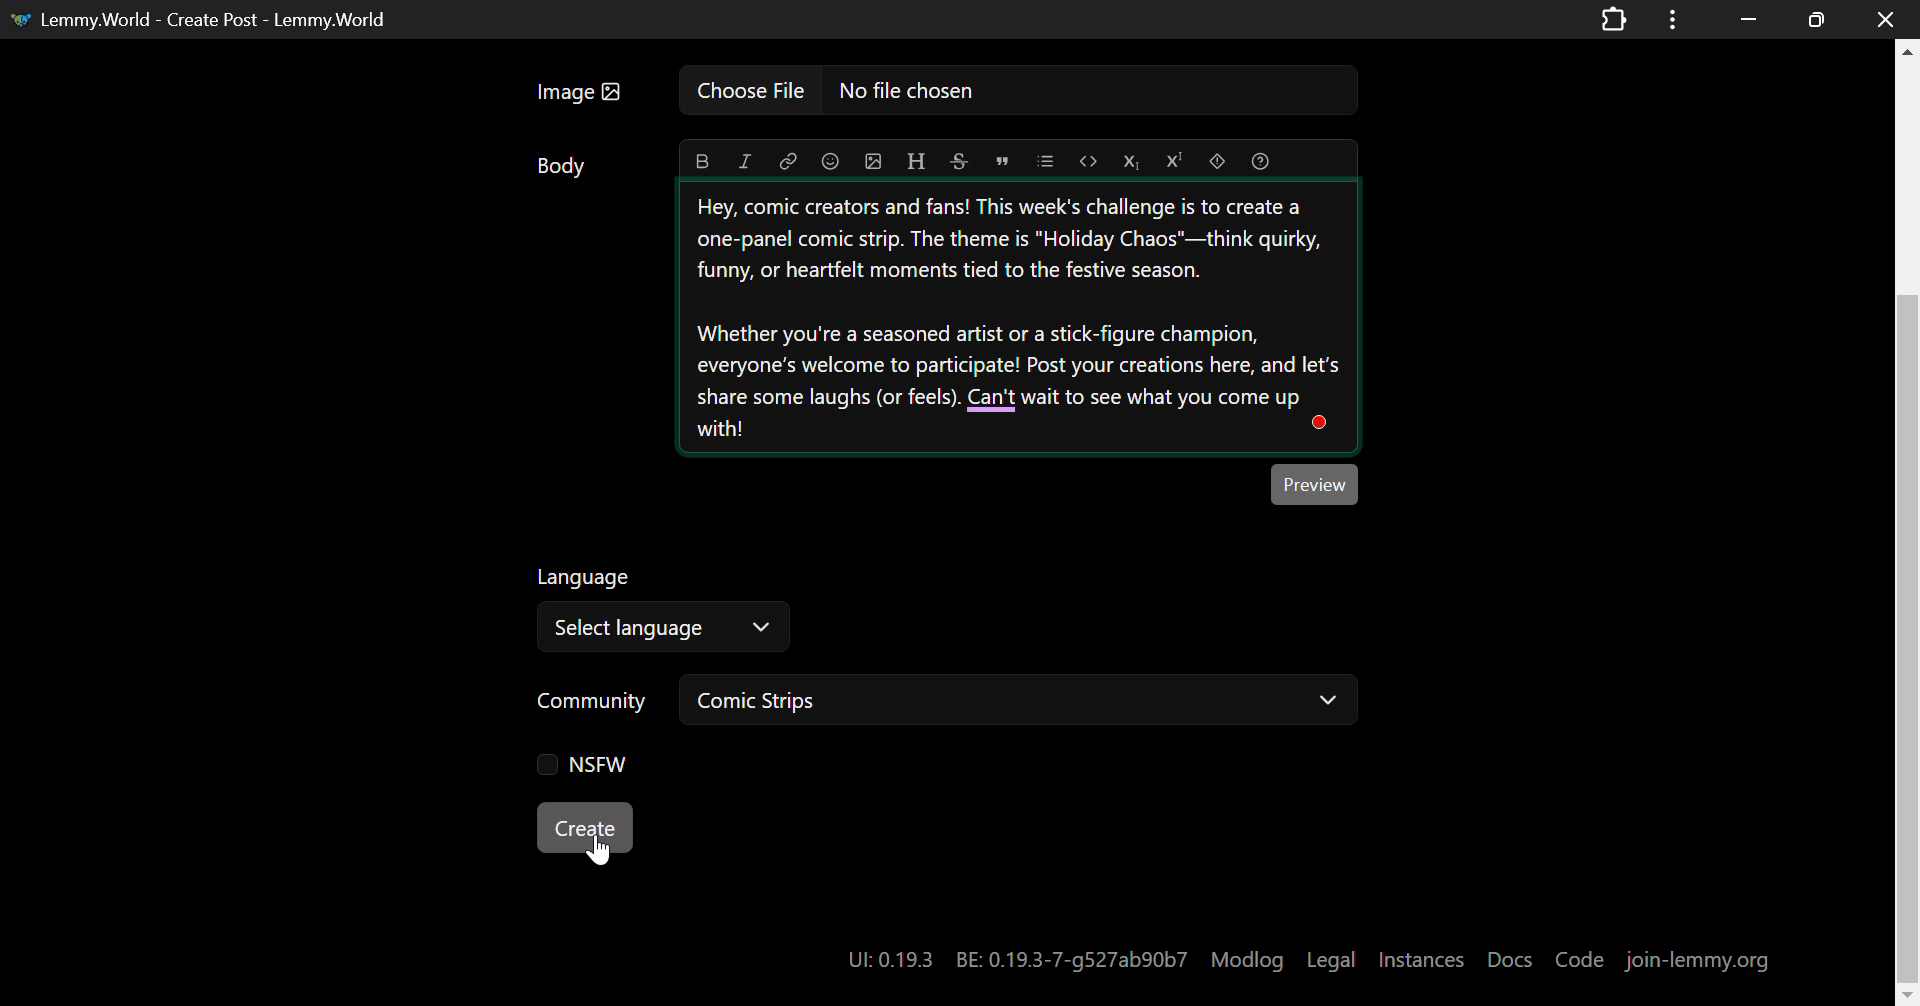 Image resolution: width=1920 pixels, height=1006 pixels. What do you see at coordinates (1265, 160) in the screenshot?
I see `Formatting Help` at bounding box center [1265, 160].